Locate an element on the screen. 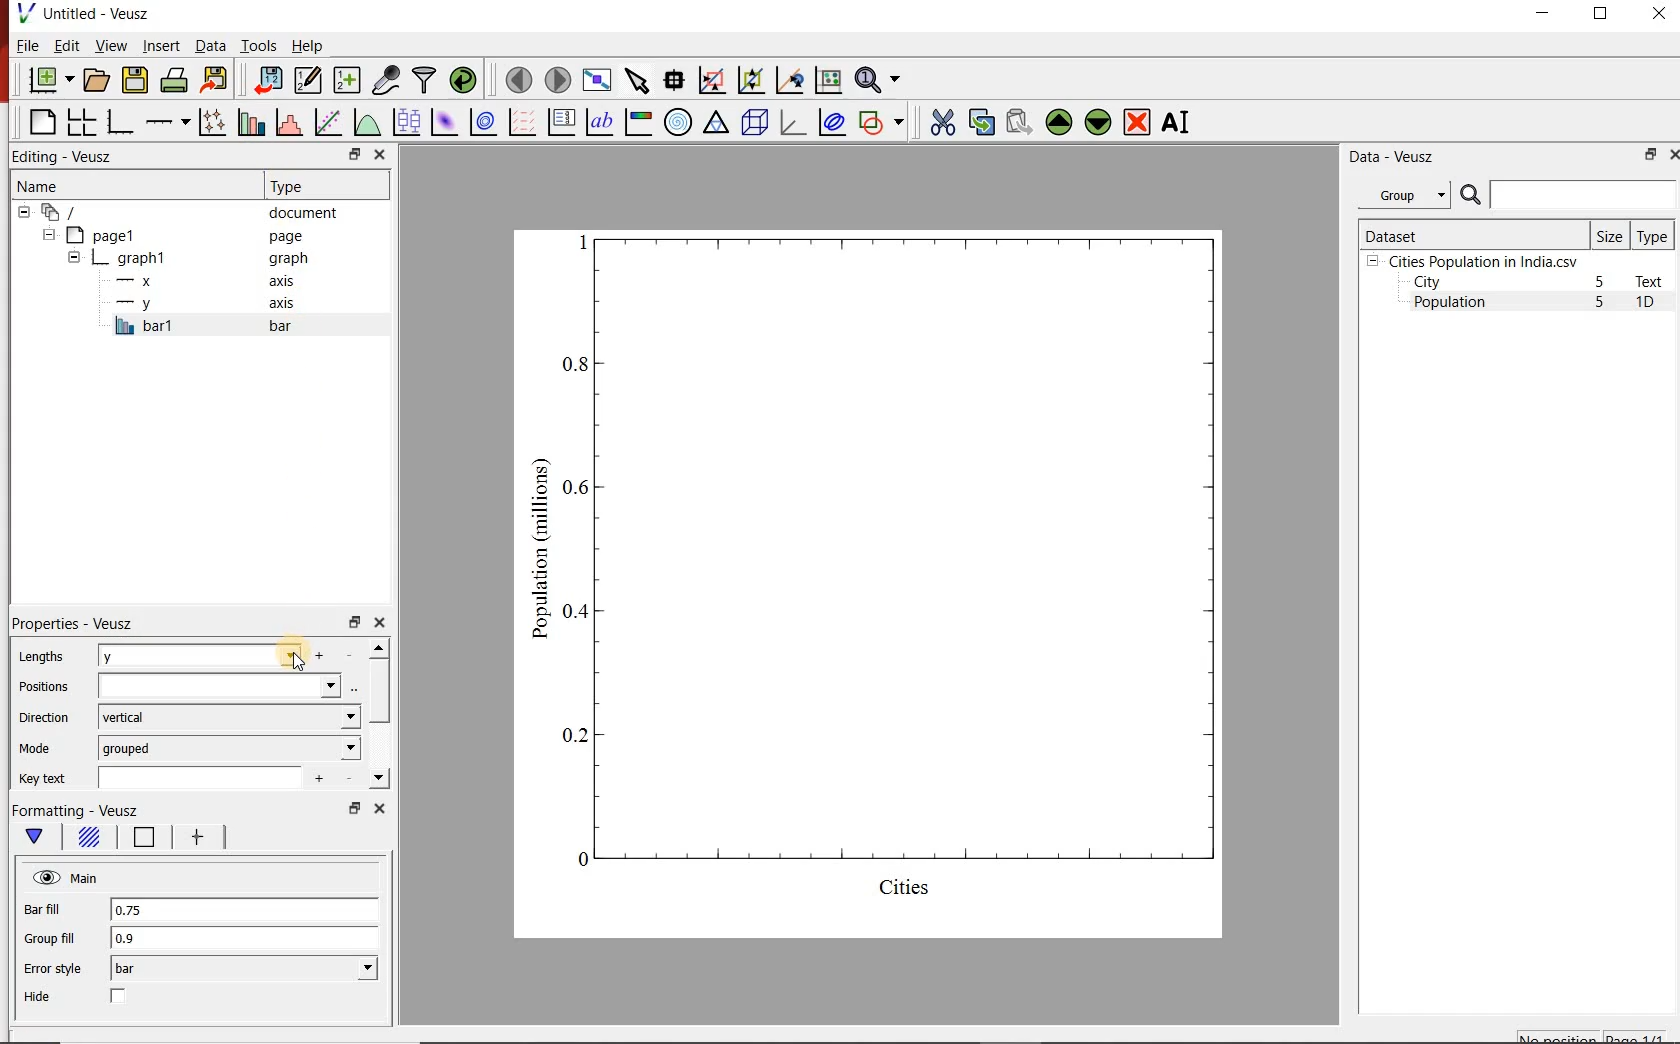 The height and width of the screenshot is (1044, 1680). copy the selected widget is located at coordinates (980, 120).